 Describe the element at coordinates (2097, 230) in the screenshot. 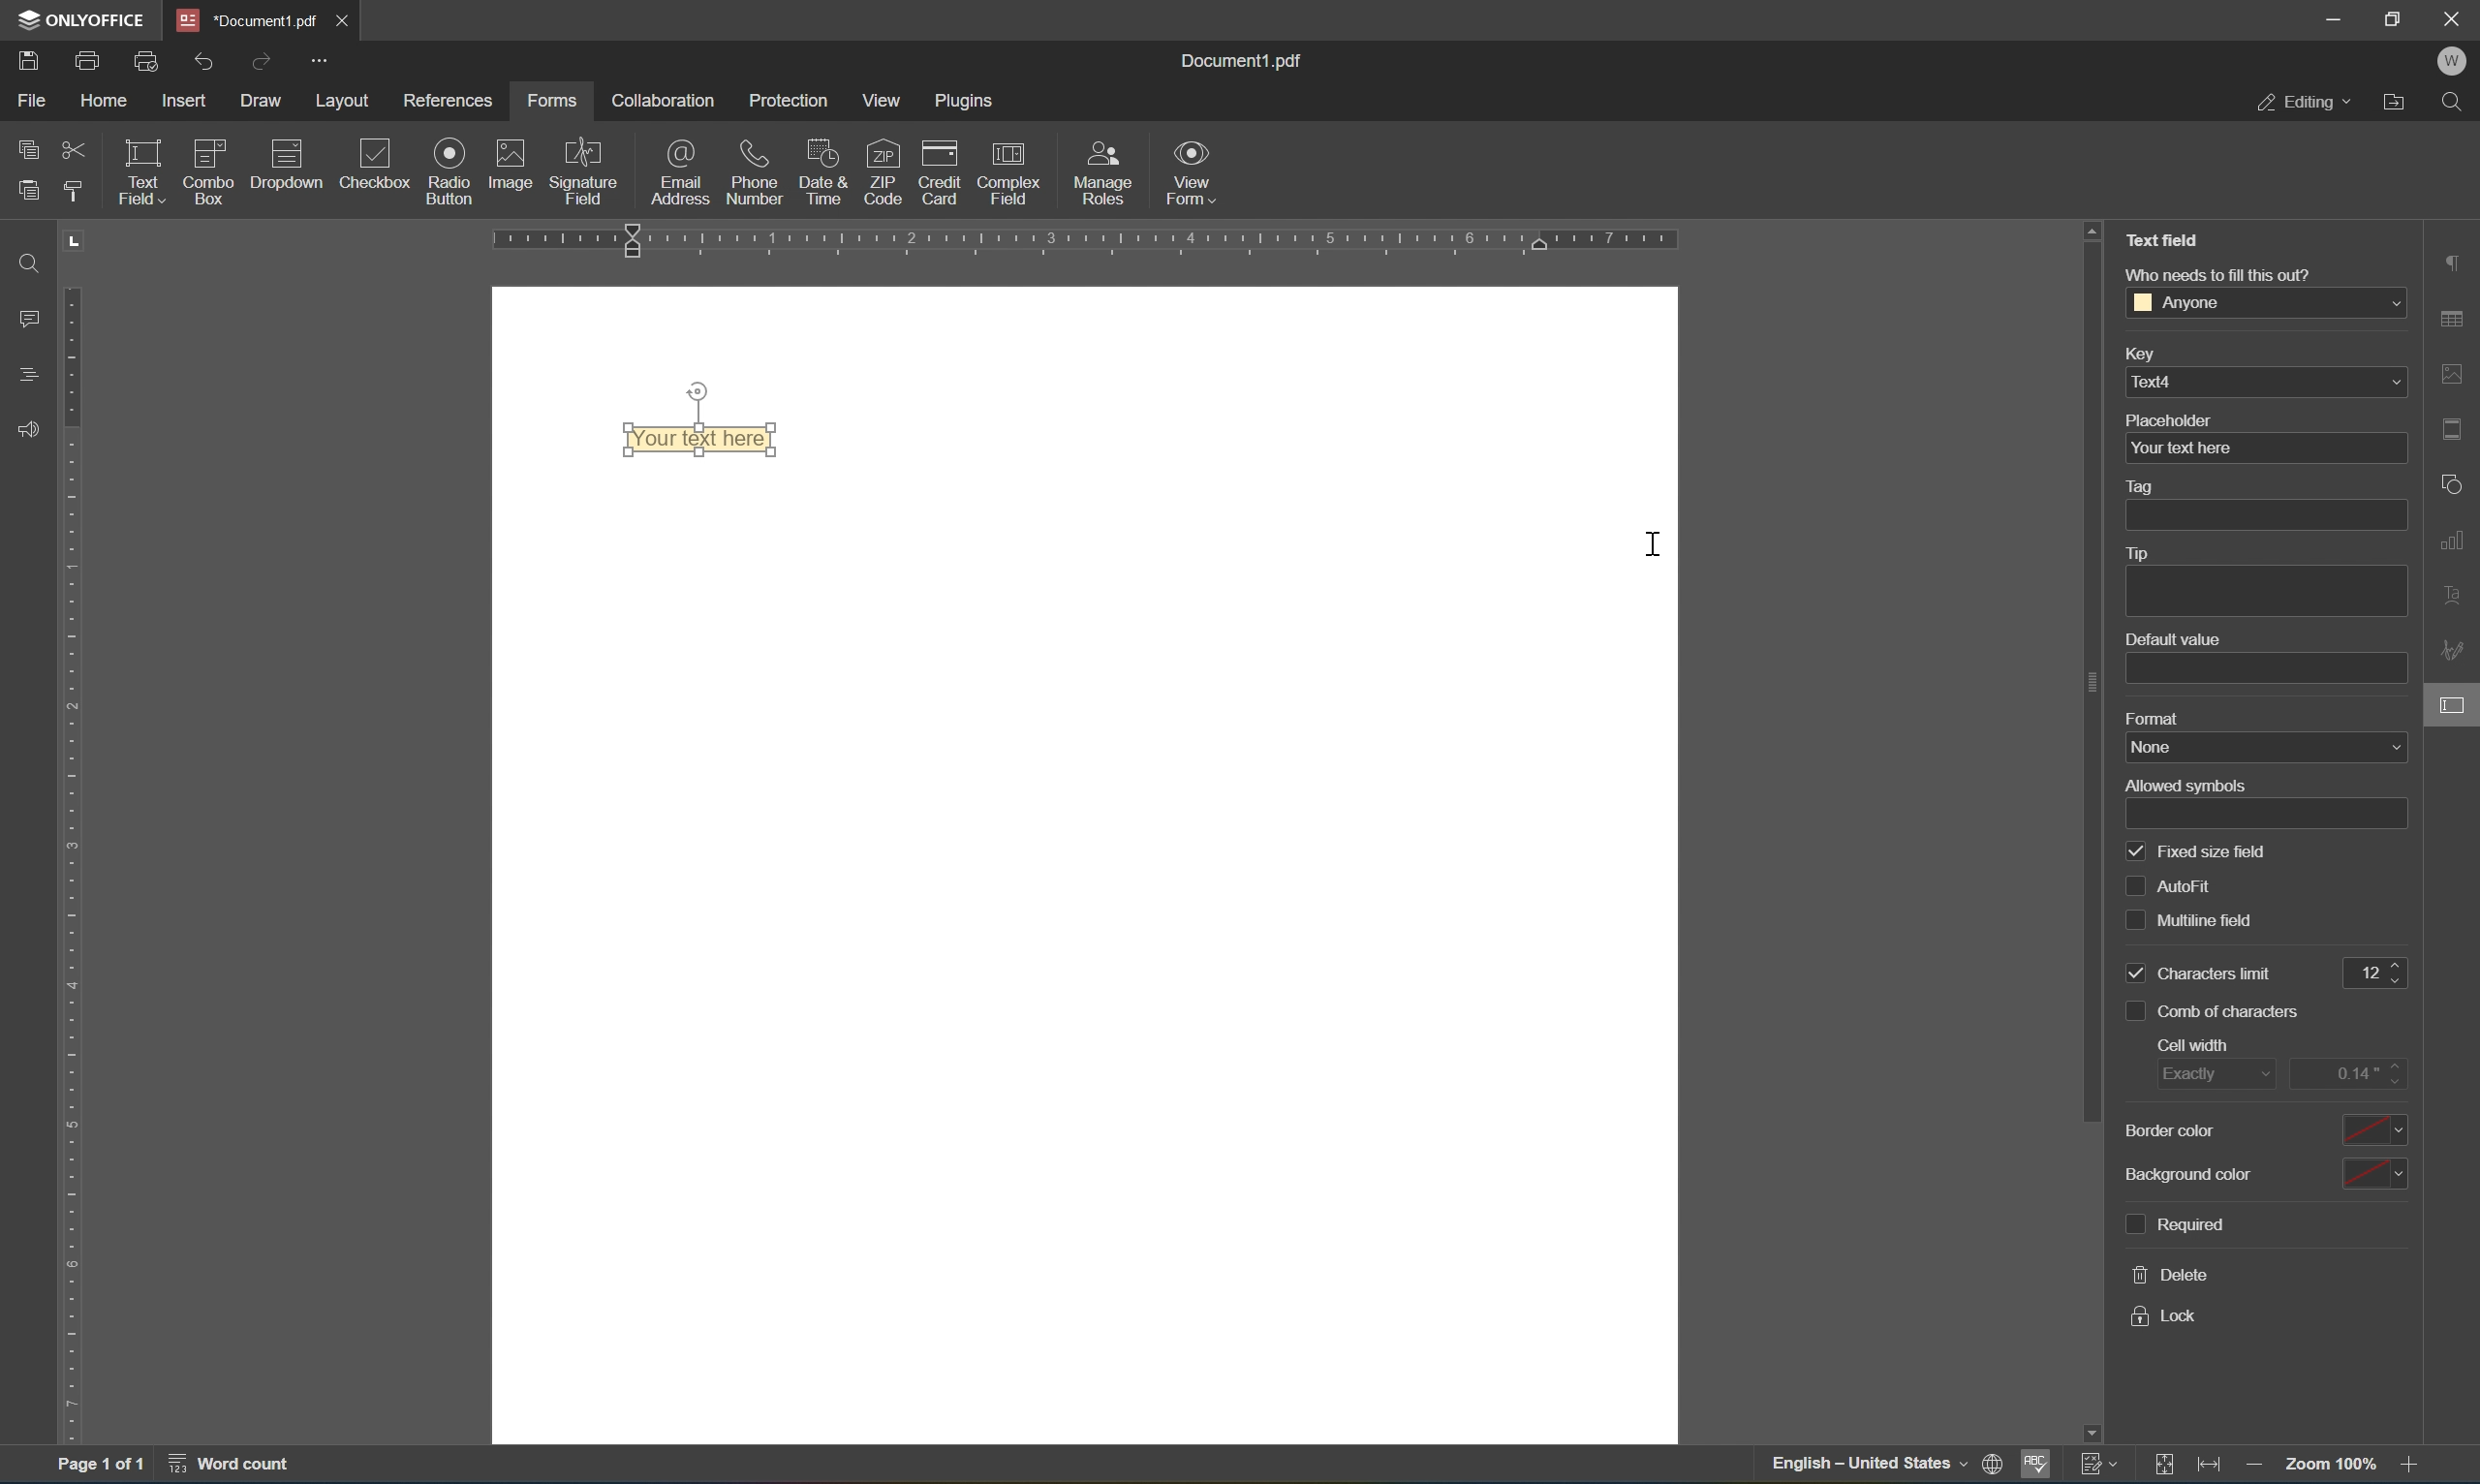

I see `scroll up` at that location.